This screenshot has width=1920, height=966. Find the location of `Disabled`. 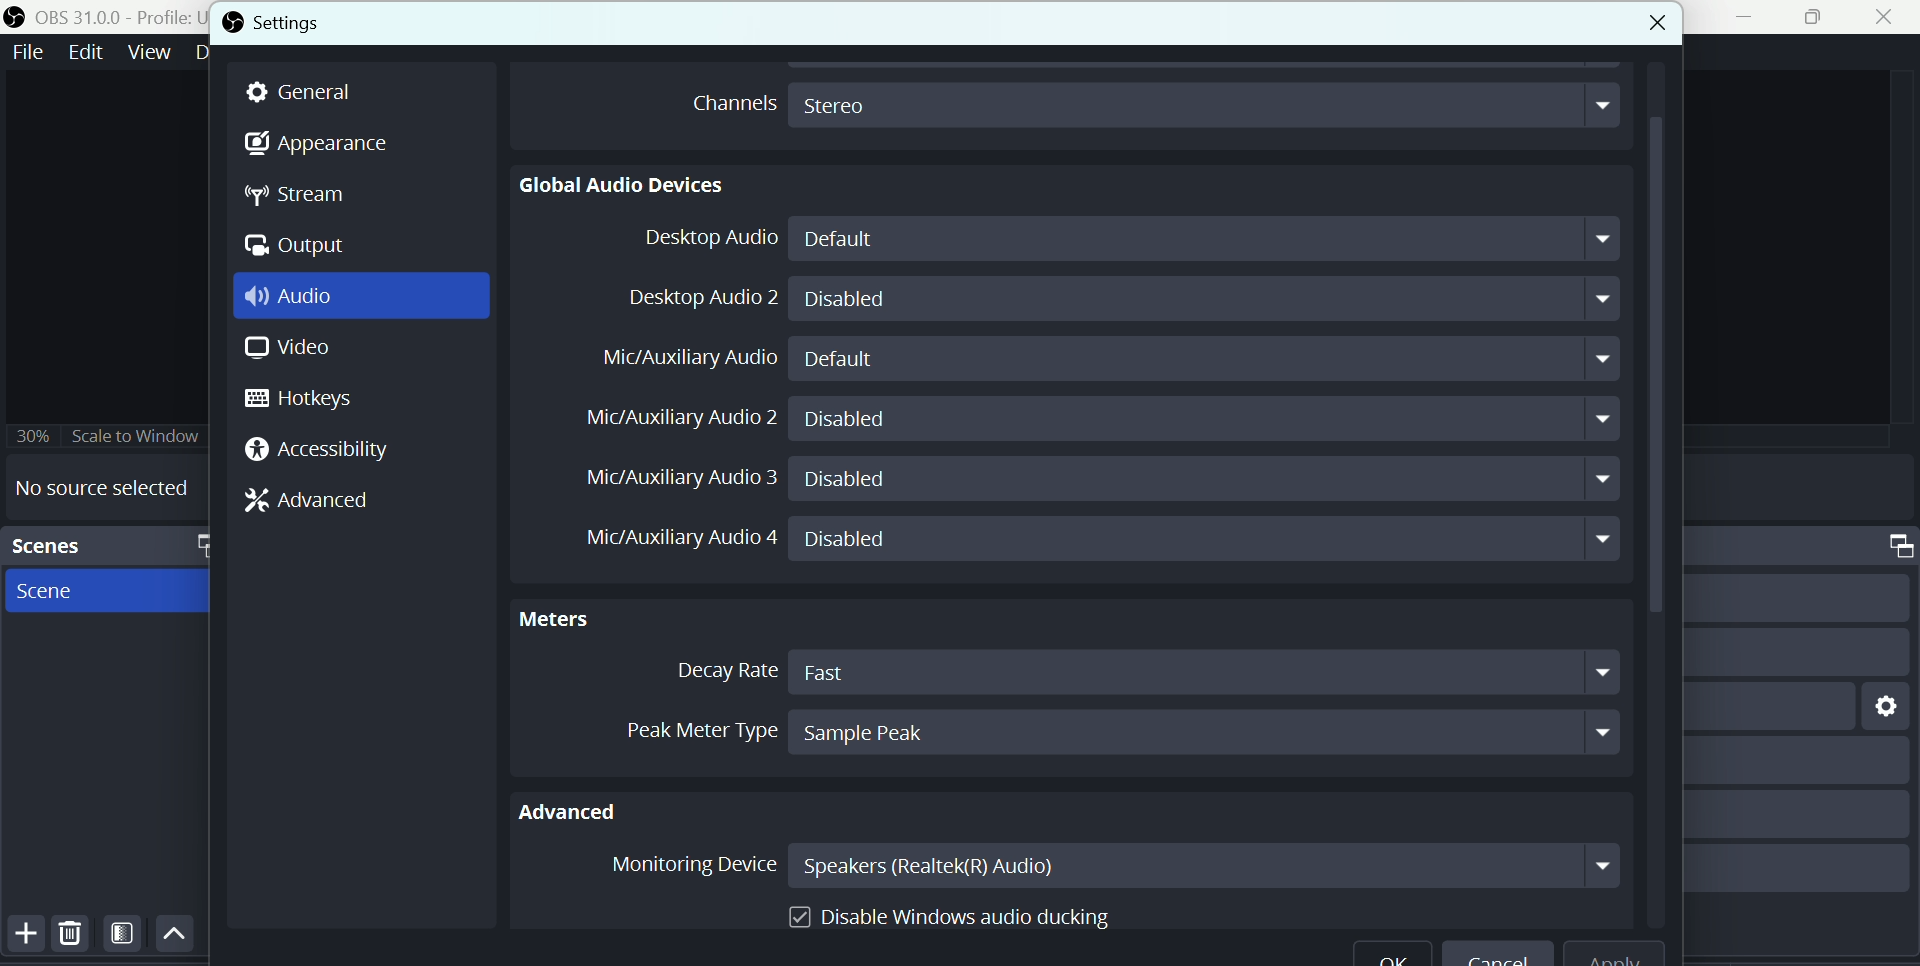

Disabled is located at coordinates (1205, 540).